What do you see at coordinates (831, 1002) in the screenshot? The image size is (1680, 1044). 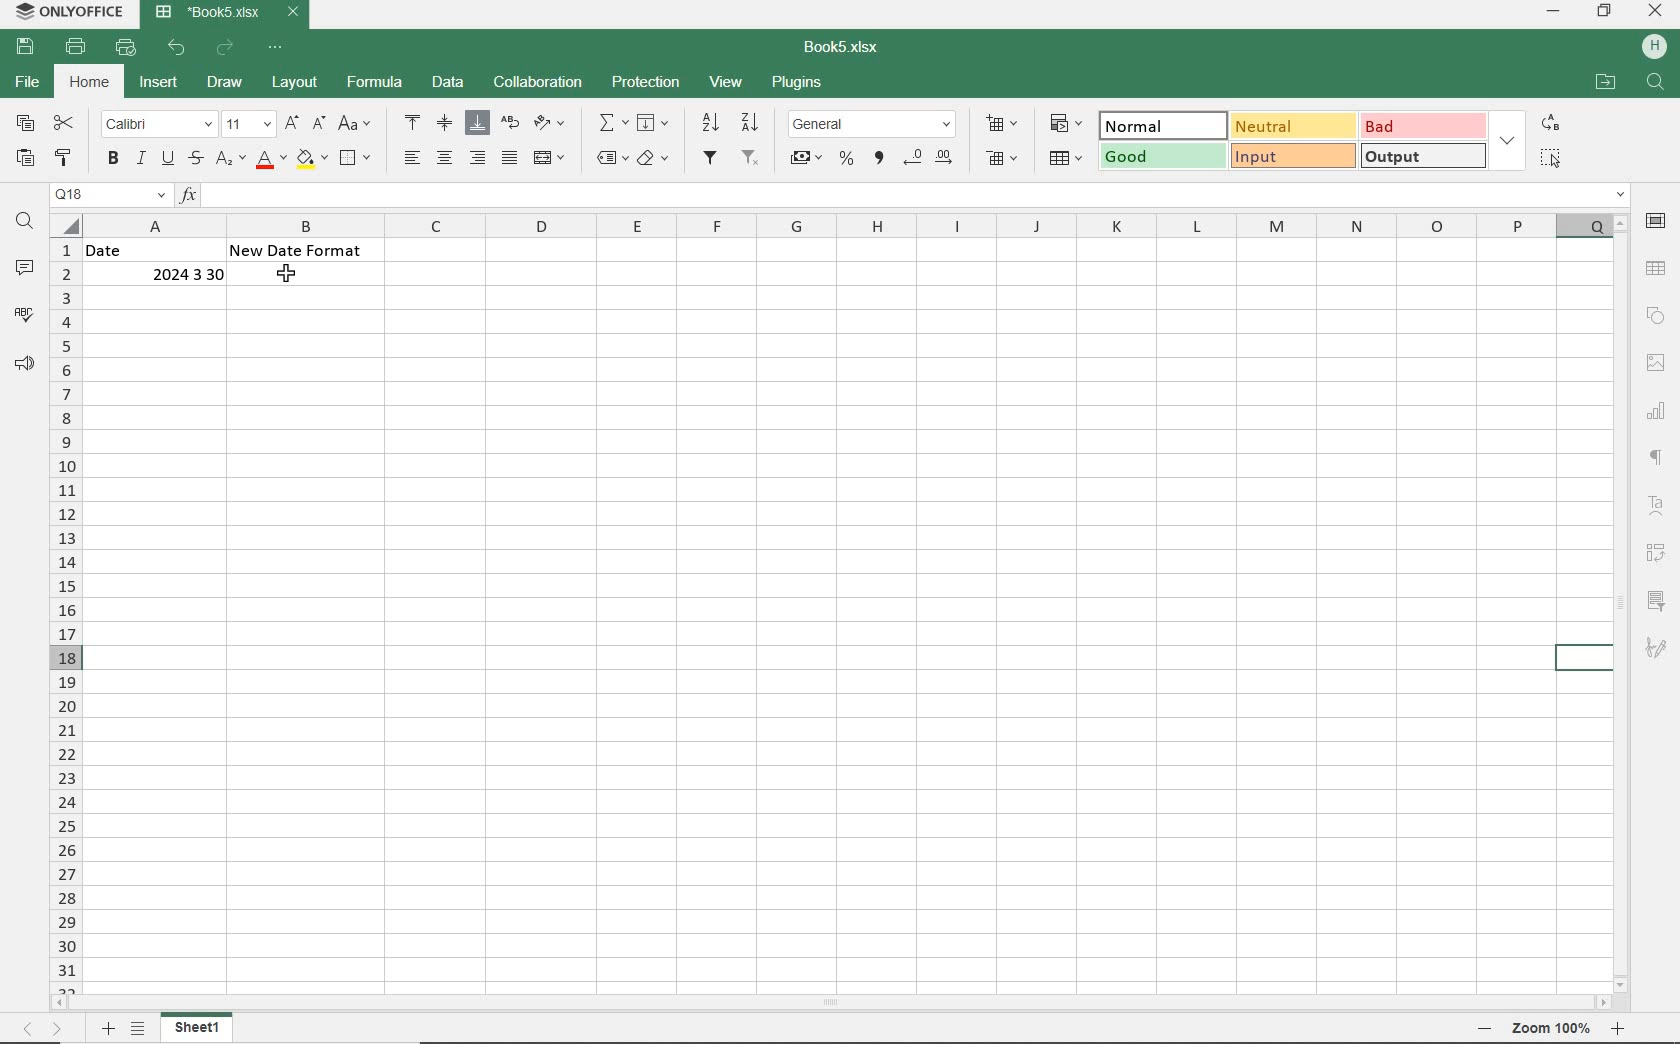 I see `SCROLLBAR` at bounding box center [831, 1002].